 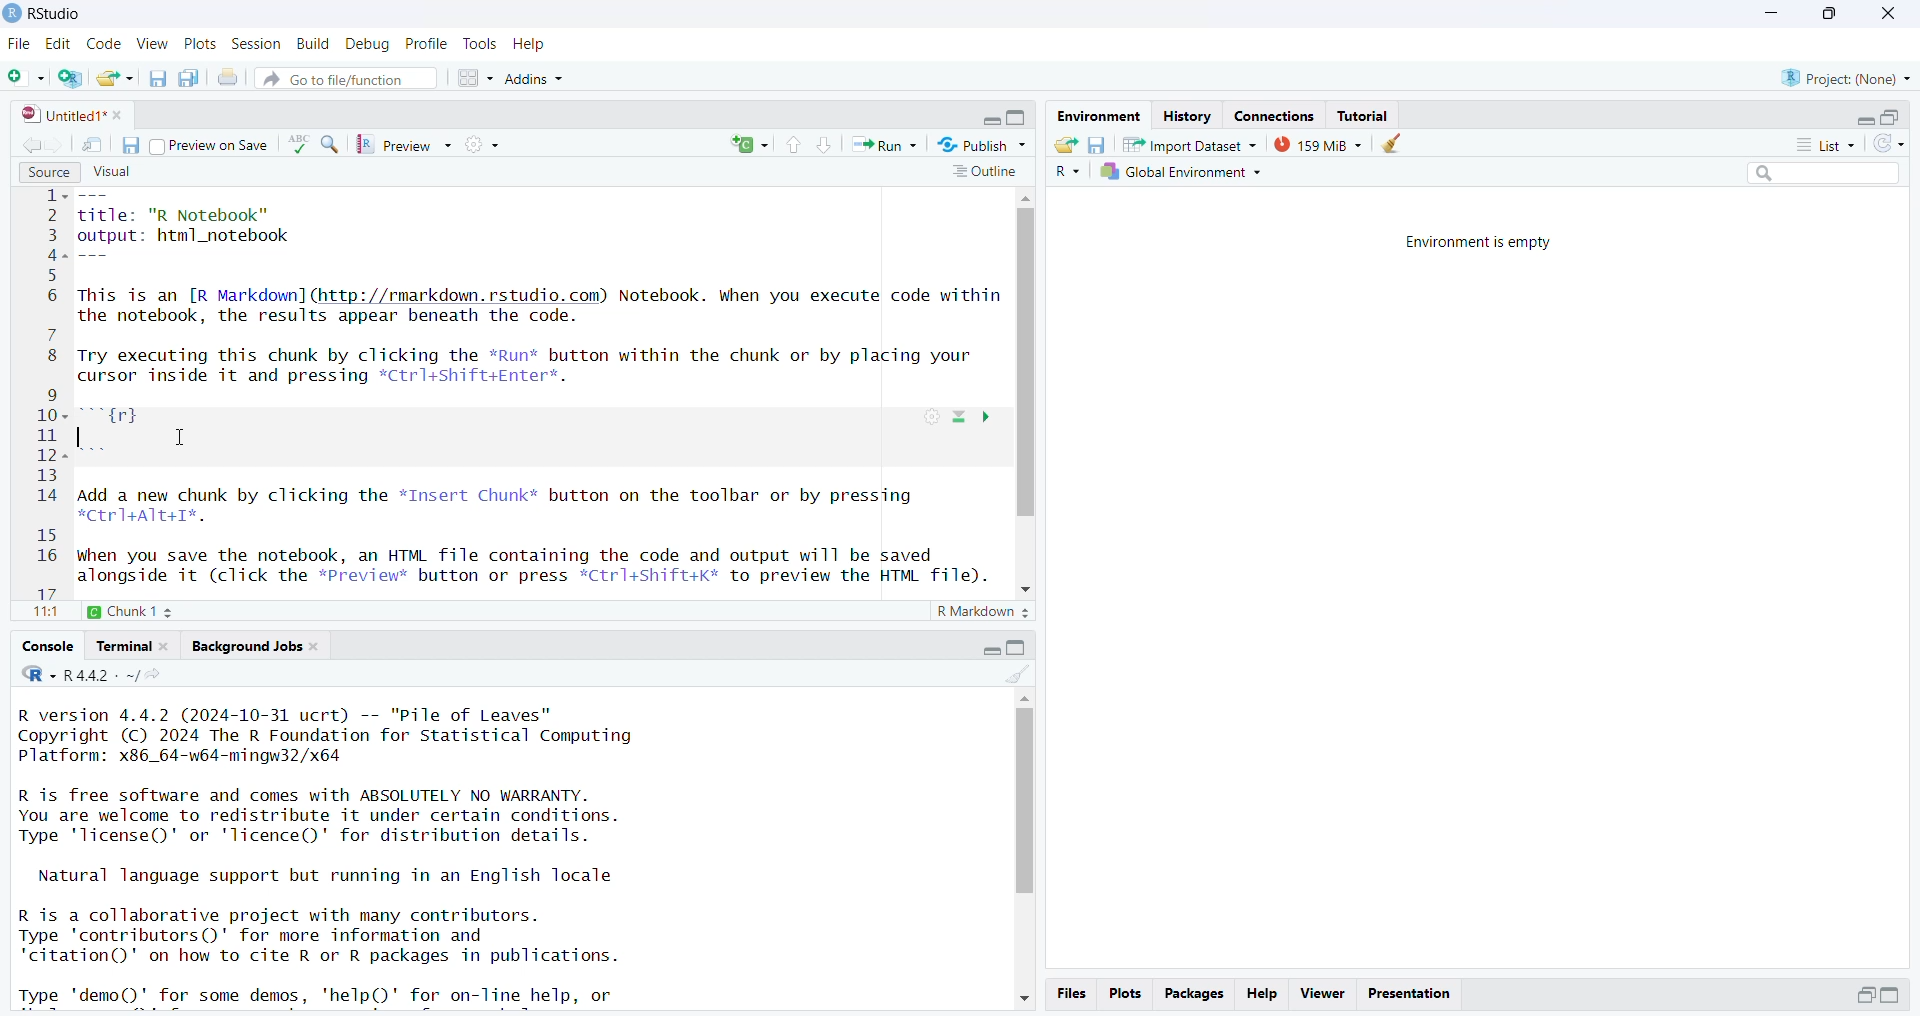 What do you see at coordinates (202, 45) in the screenshot?
I see `plots` at bounding box center [202, 45].